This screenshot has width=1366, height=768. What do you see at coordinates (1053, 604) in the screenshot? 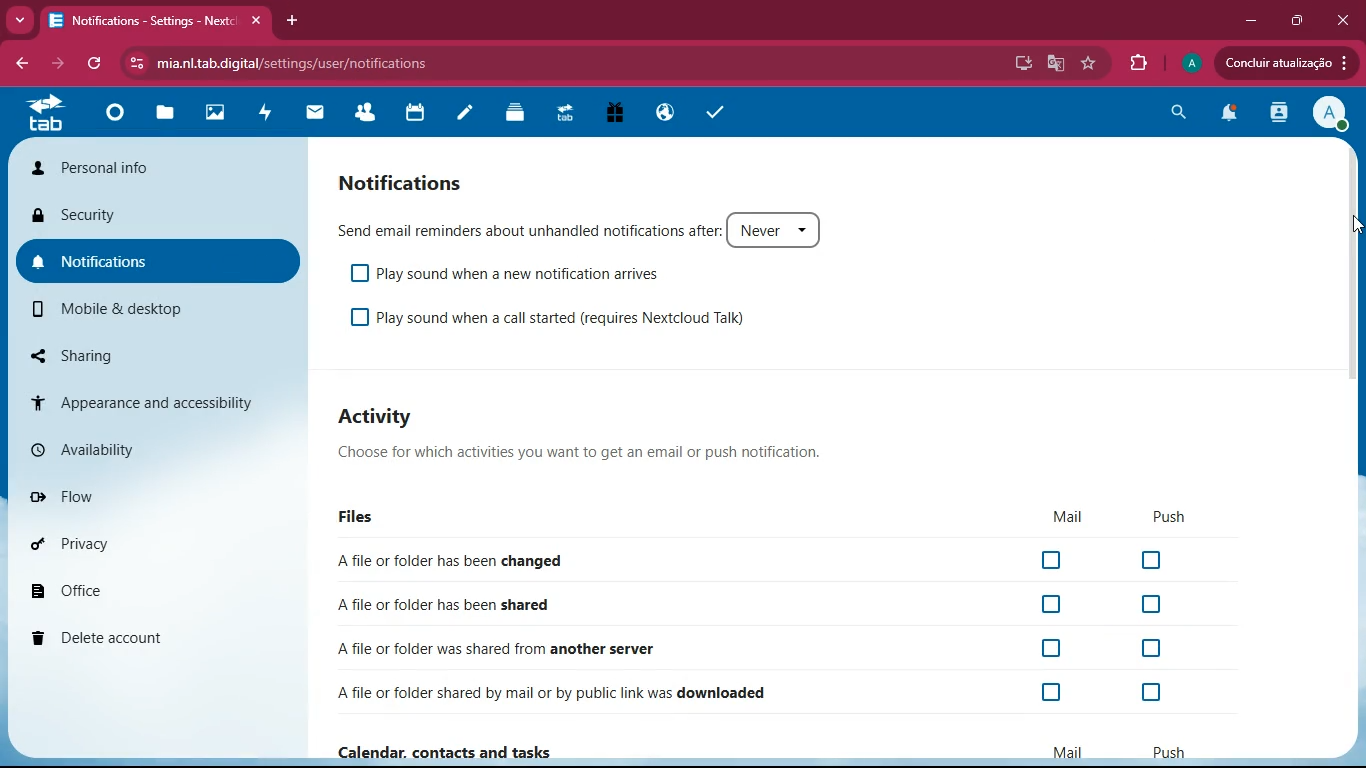
I see `off` at bounding box center [1053, 604].